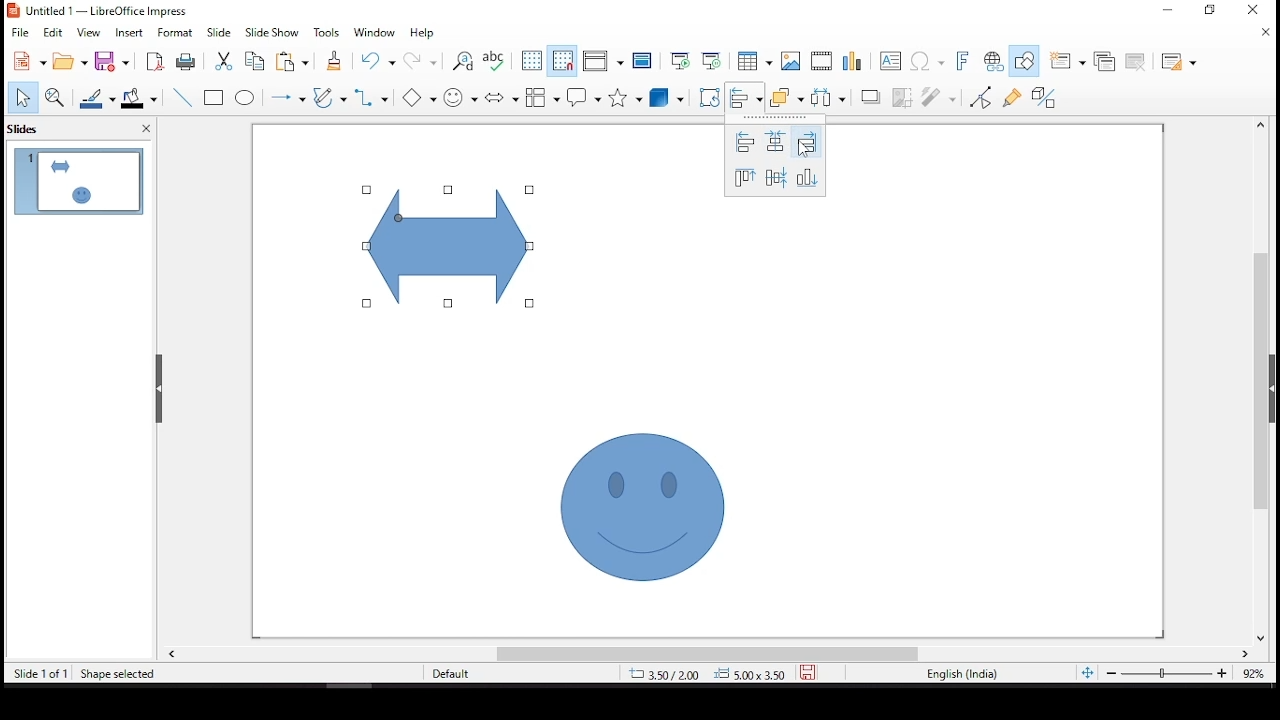 This screenshot has height=720, width=1280. Describe the element at coordinates (940, 97) in the screenshot. I see `filter` at that location.